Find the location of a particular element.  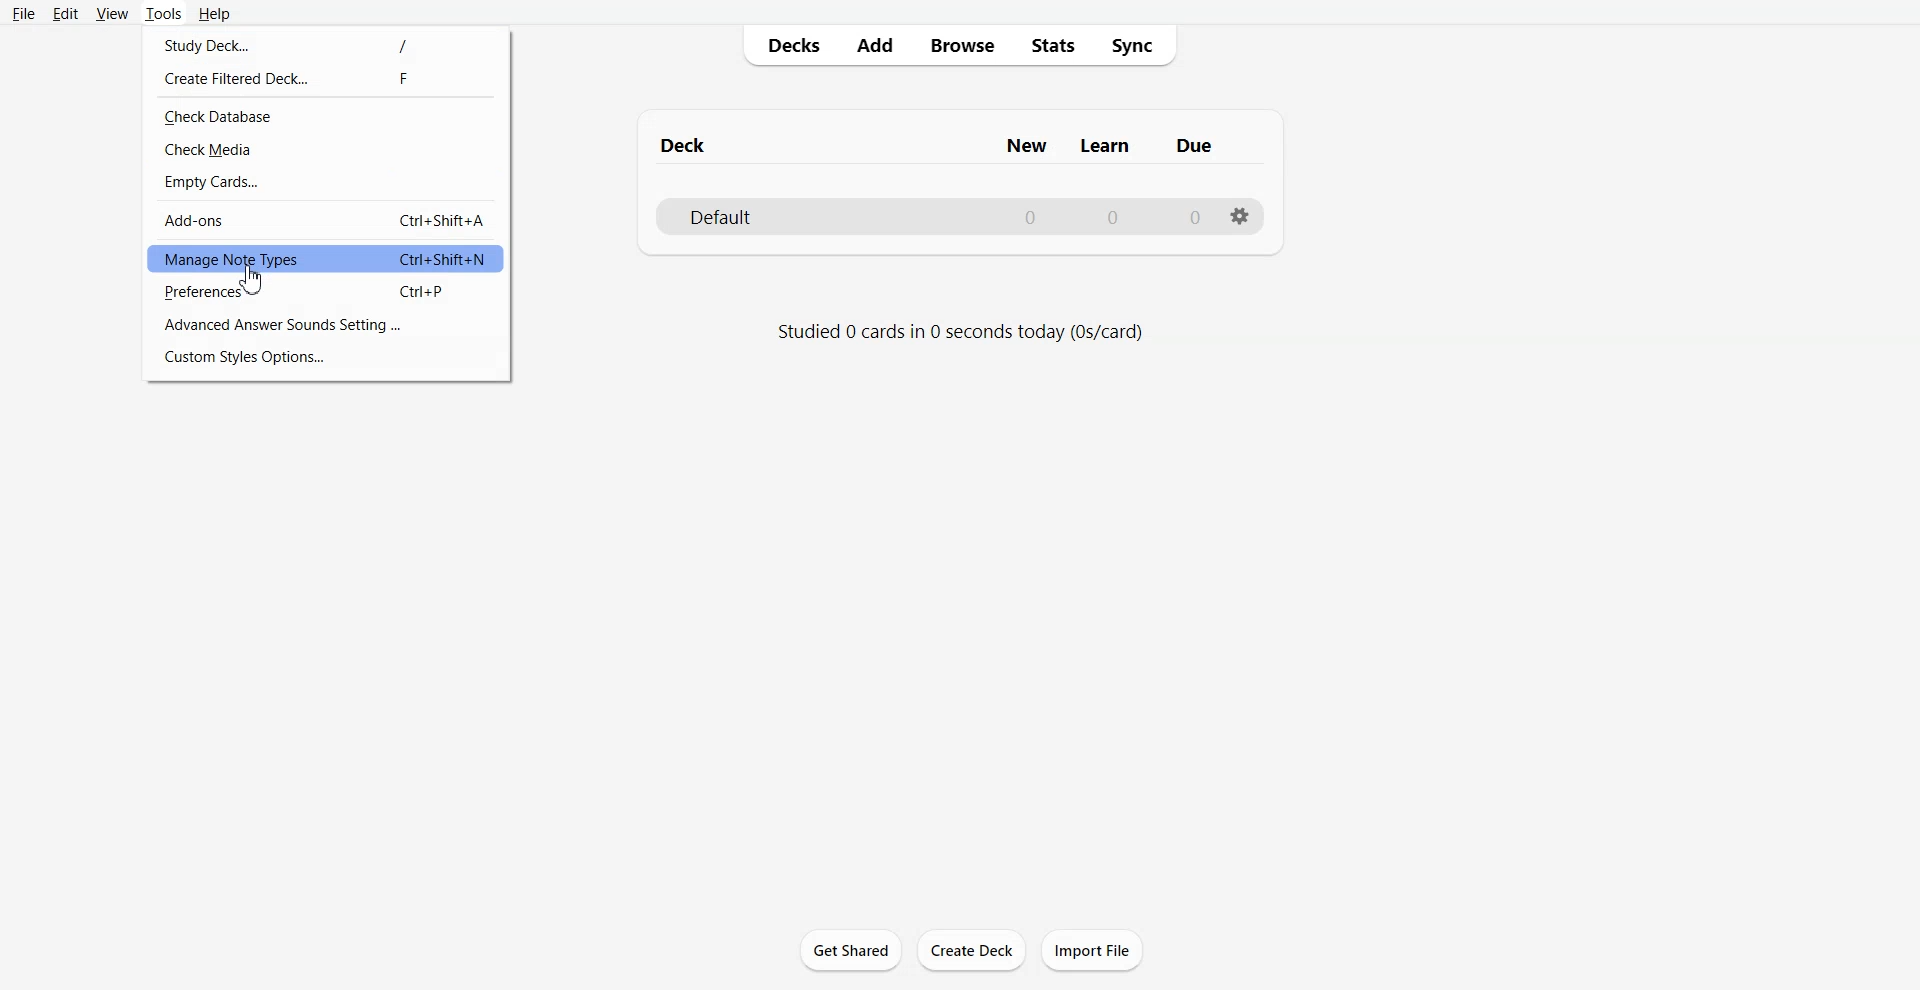

Decks is located at coordinates (787, 45).